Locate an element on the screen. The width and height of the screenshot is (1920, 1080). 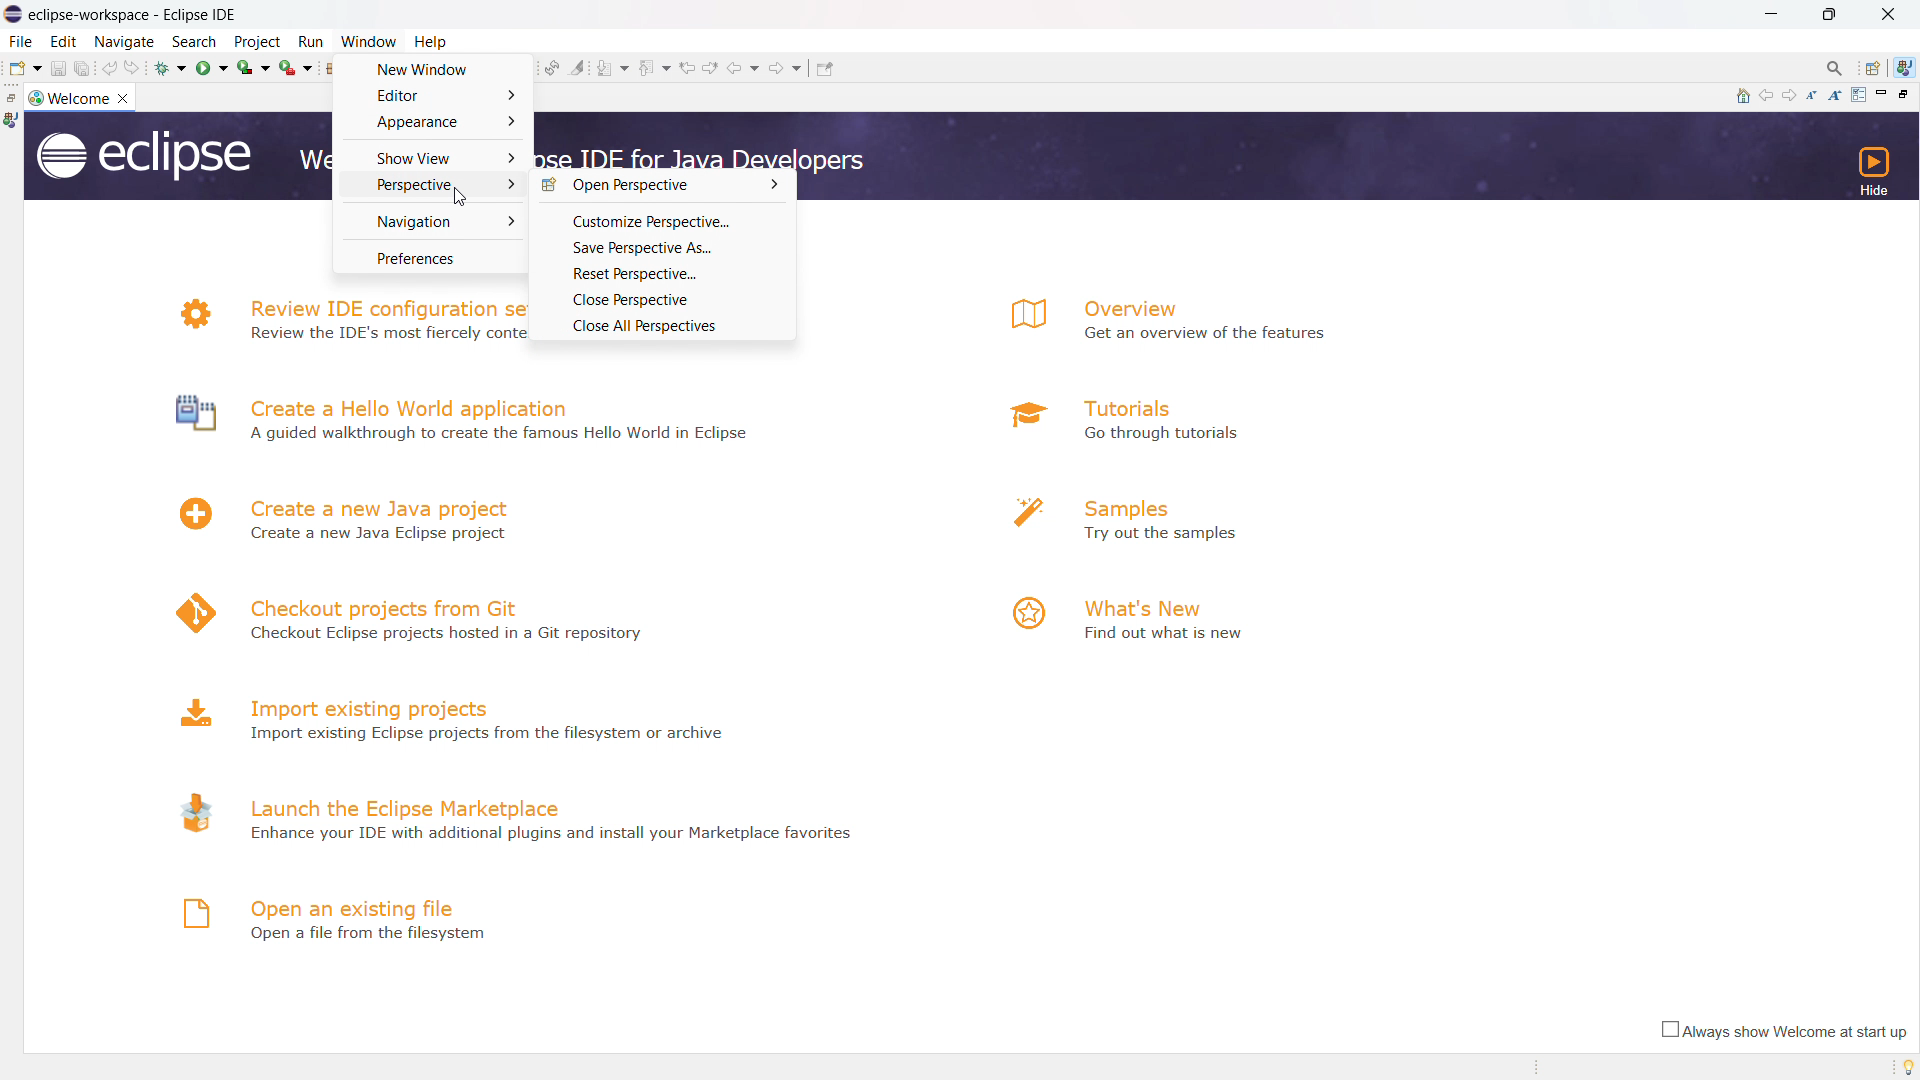
help is located at coordinates (430, 42).